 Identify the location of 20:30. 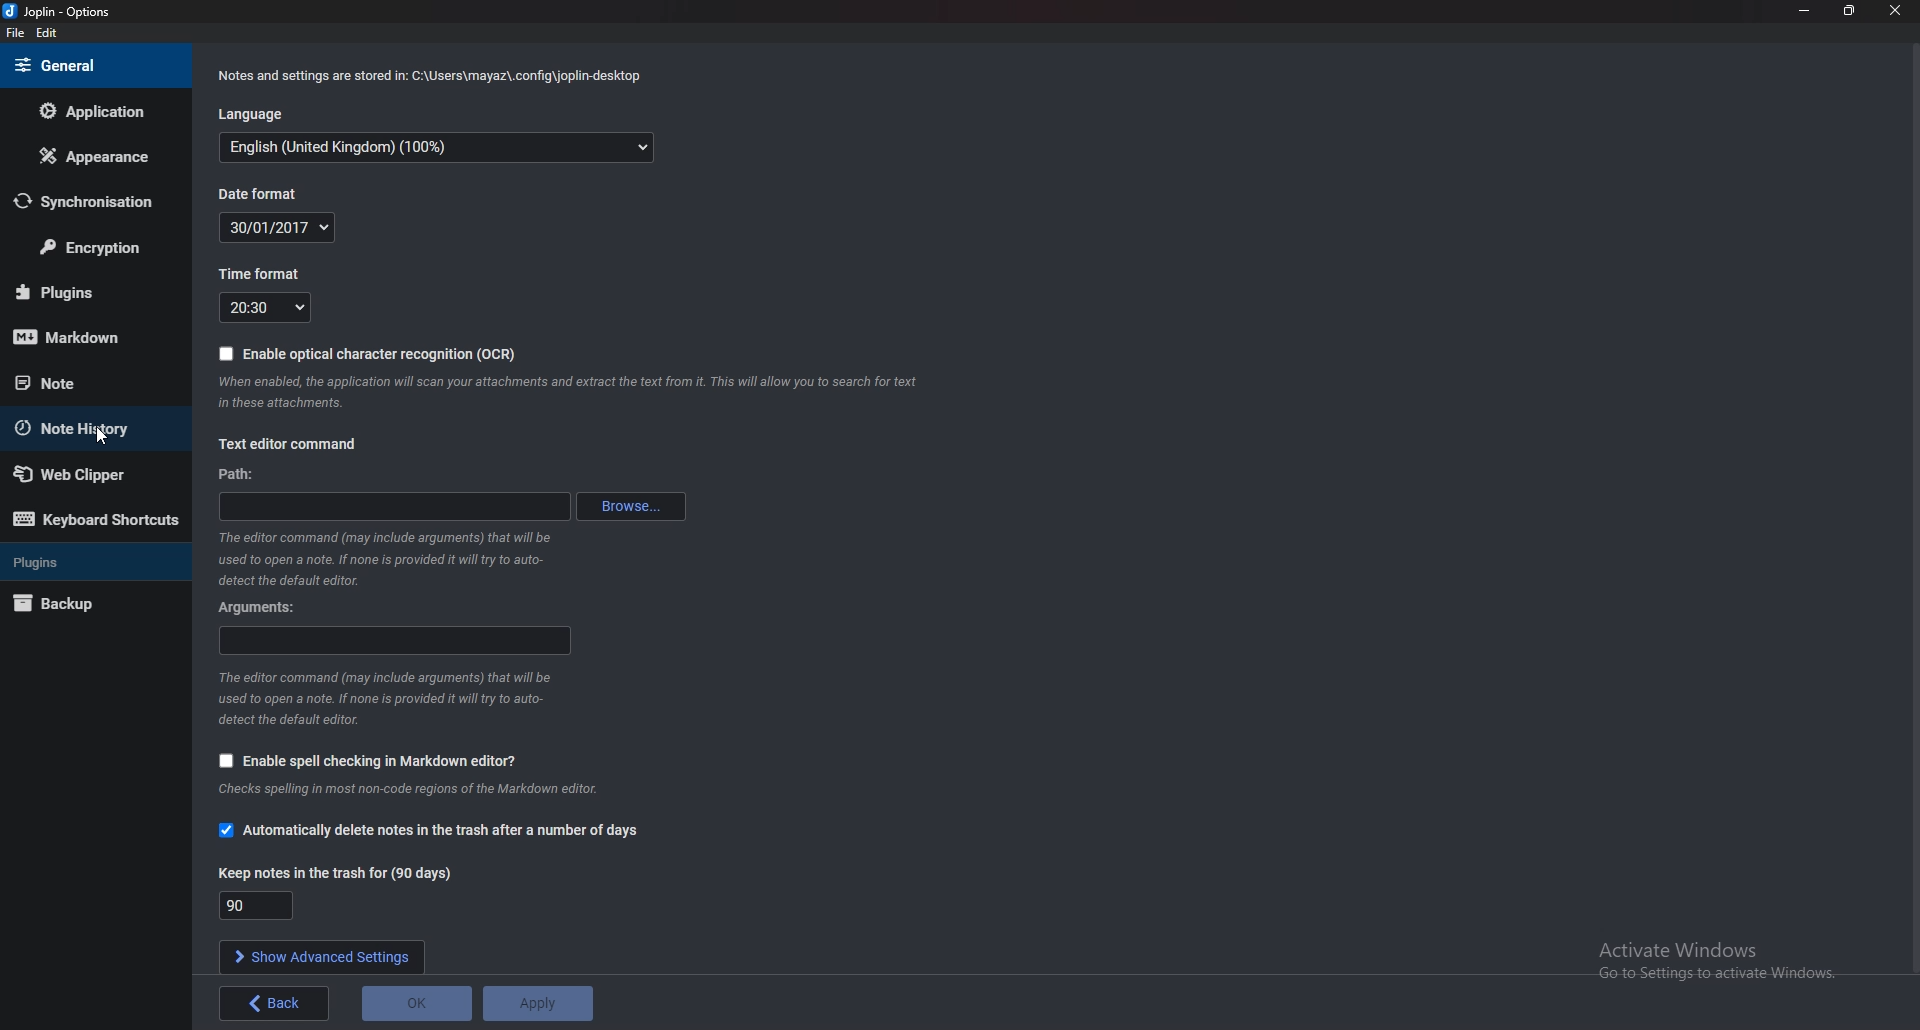
(268, 306).